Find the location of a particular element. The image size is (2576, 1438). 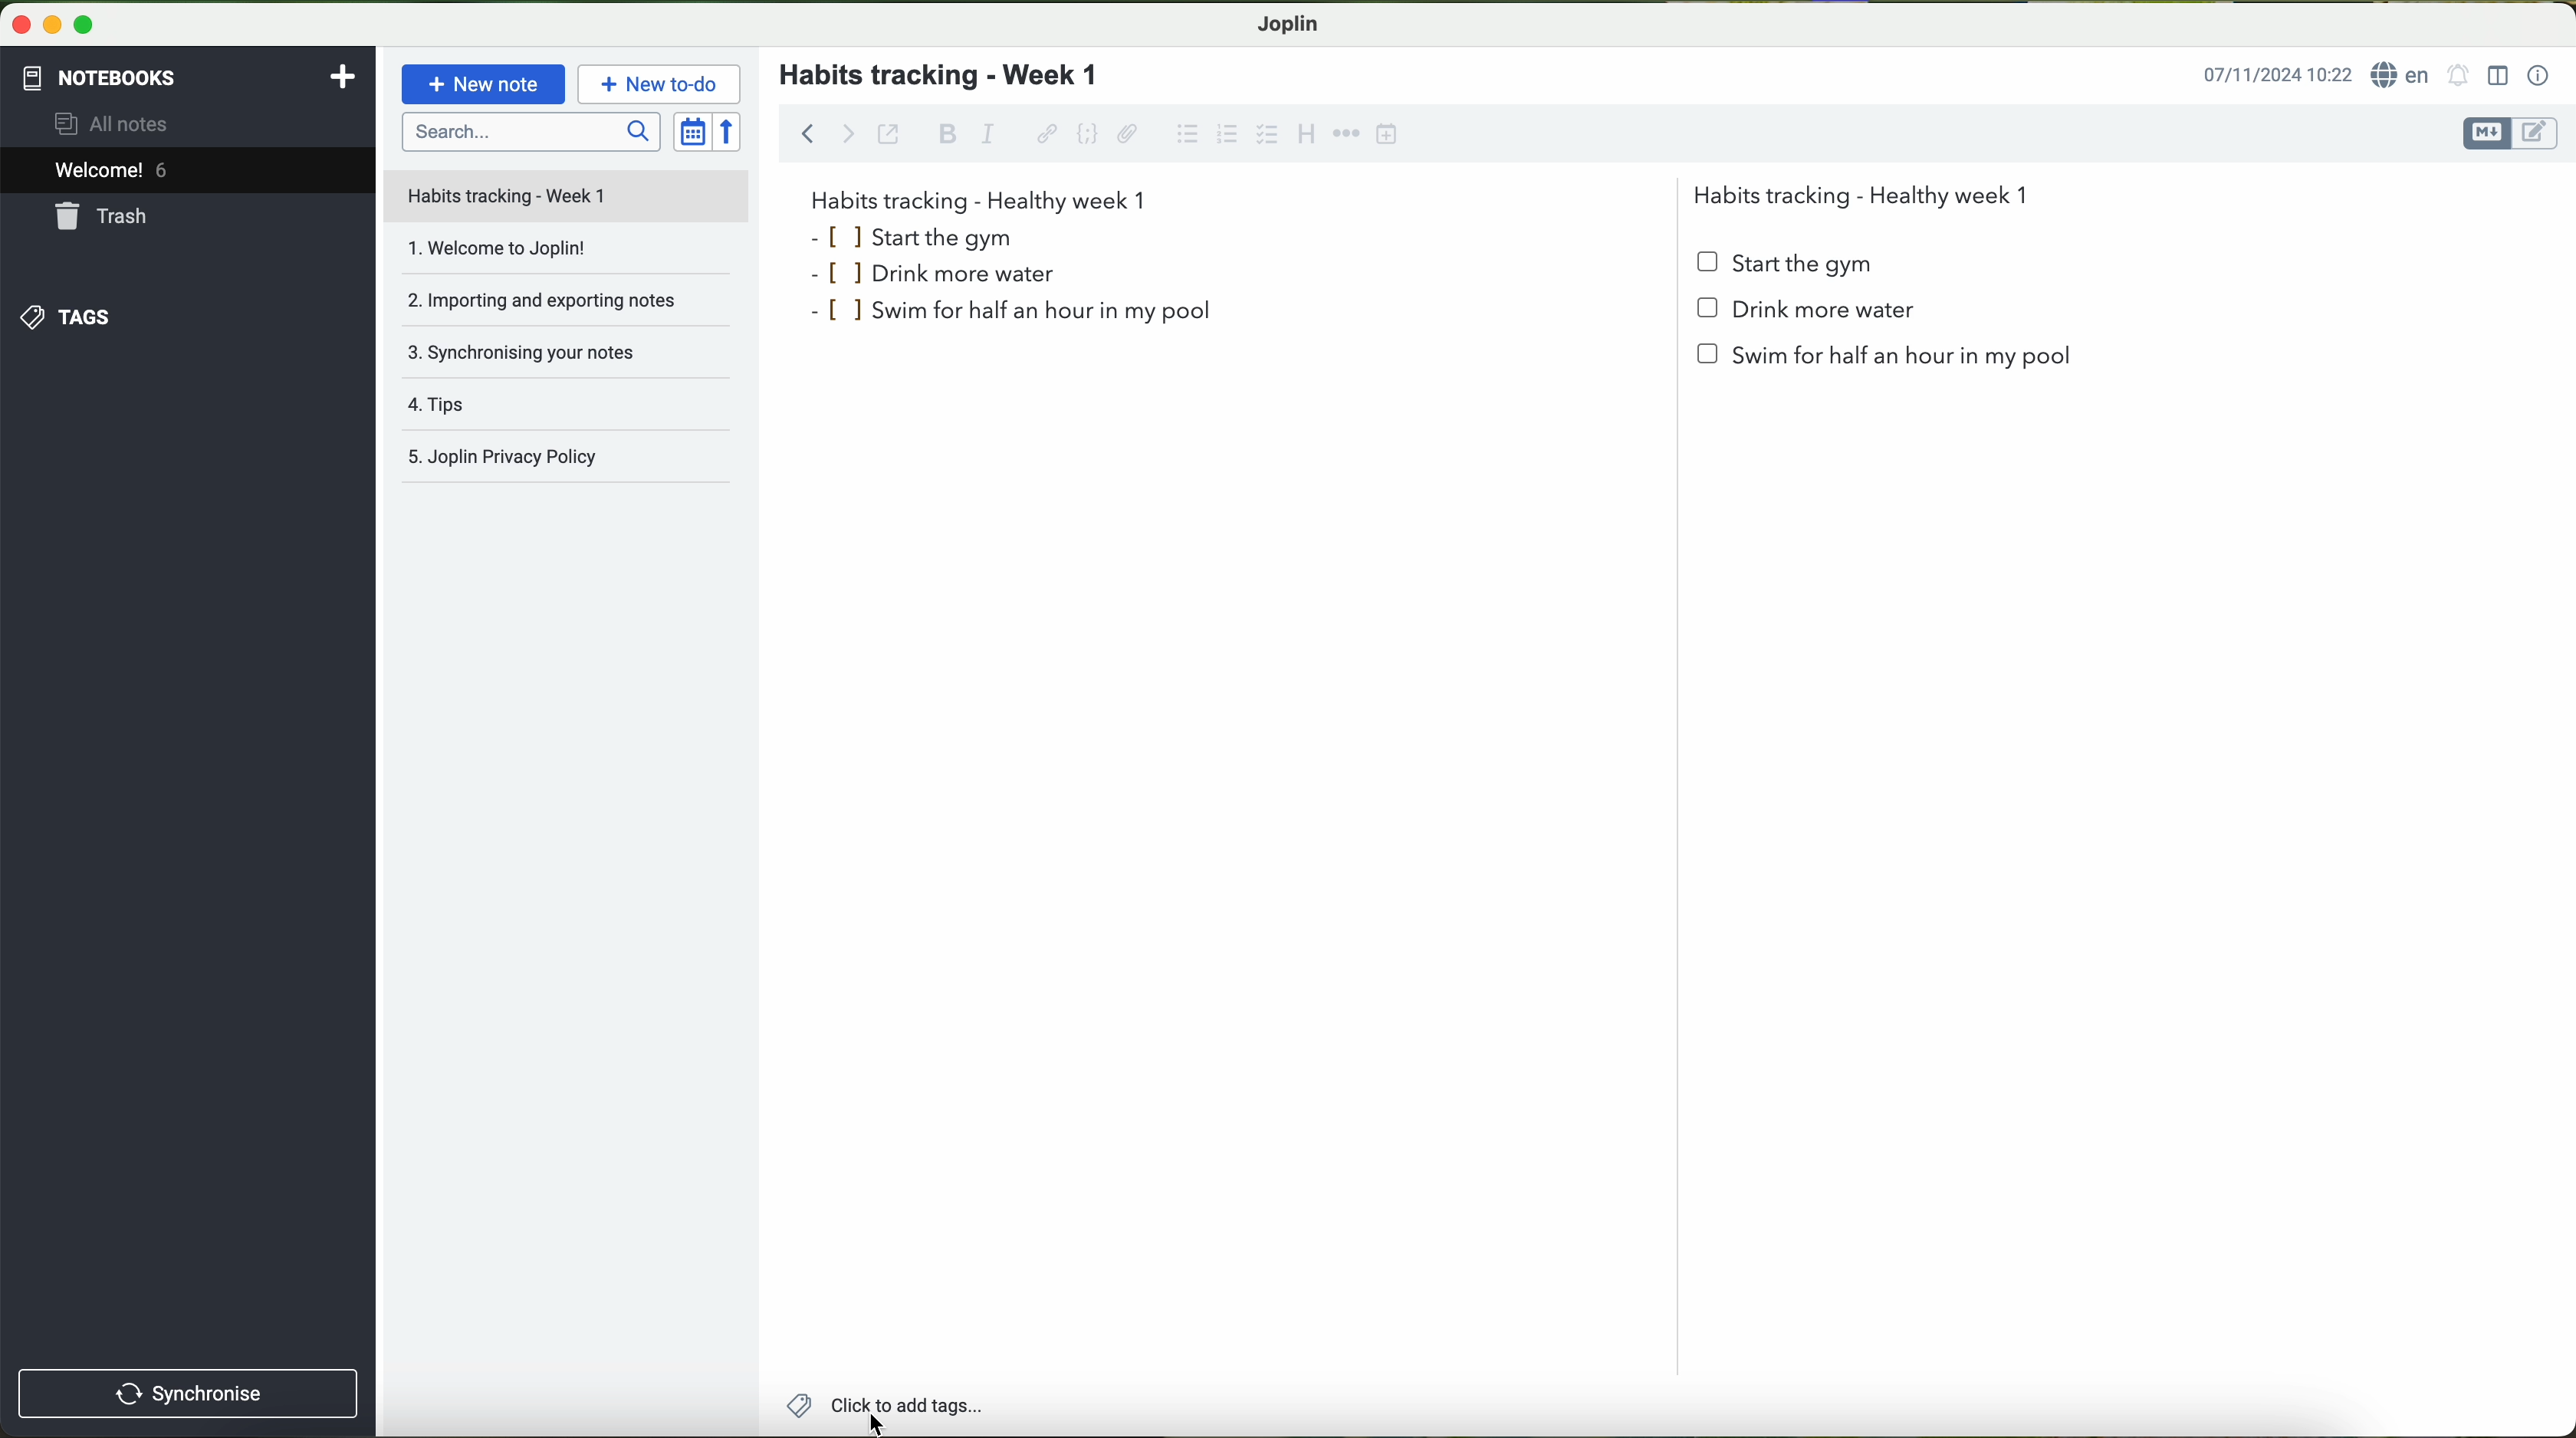

heading is located at coordinates (1309, 139).